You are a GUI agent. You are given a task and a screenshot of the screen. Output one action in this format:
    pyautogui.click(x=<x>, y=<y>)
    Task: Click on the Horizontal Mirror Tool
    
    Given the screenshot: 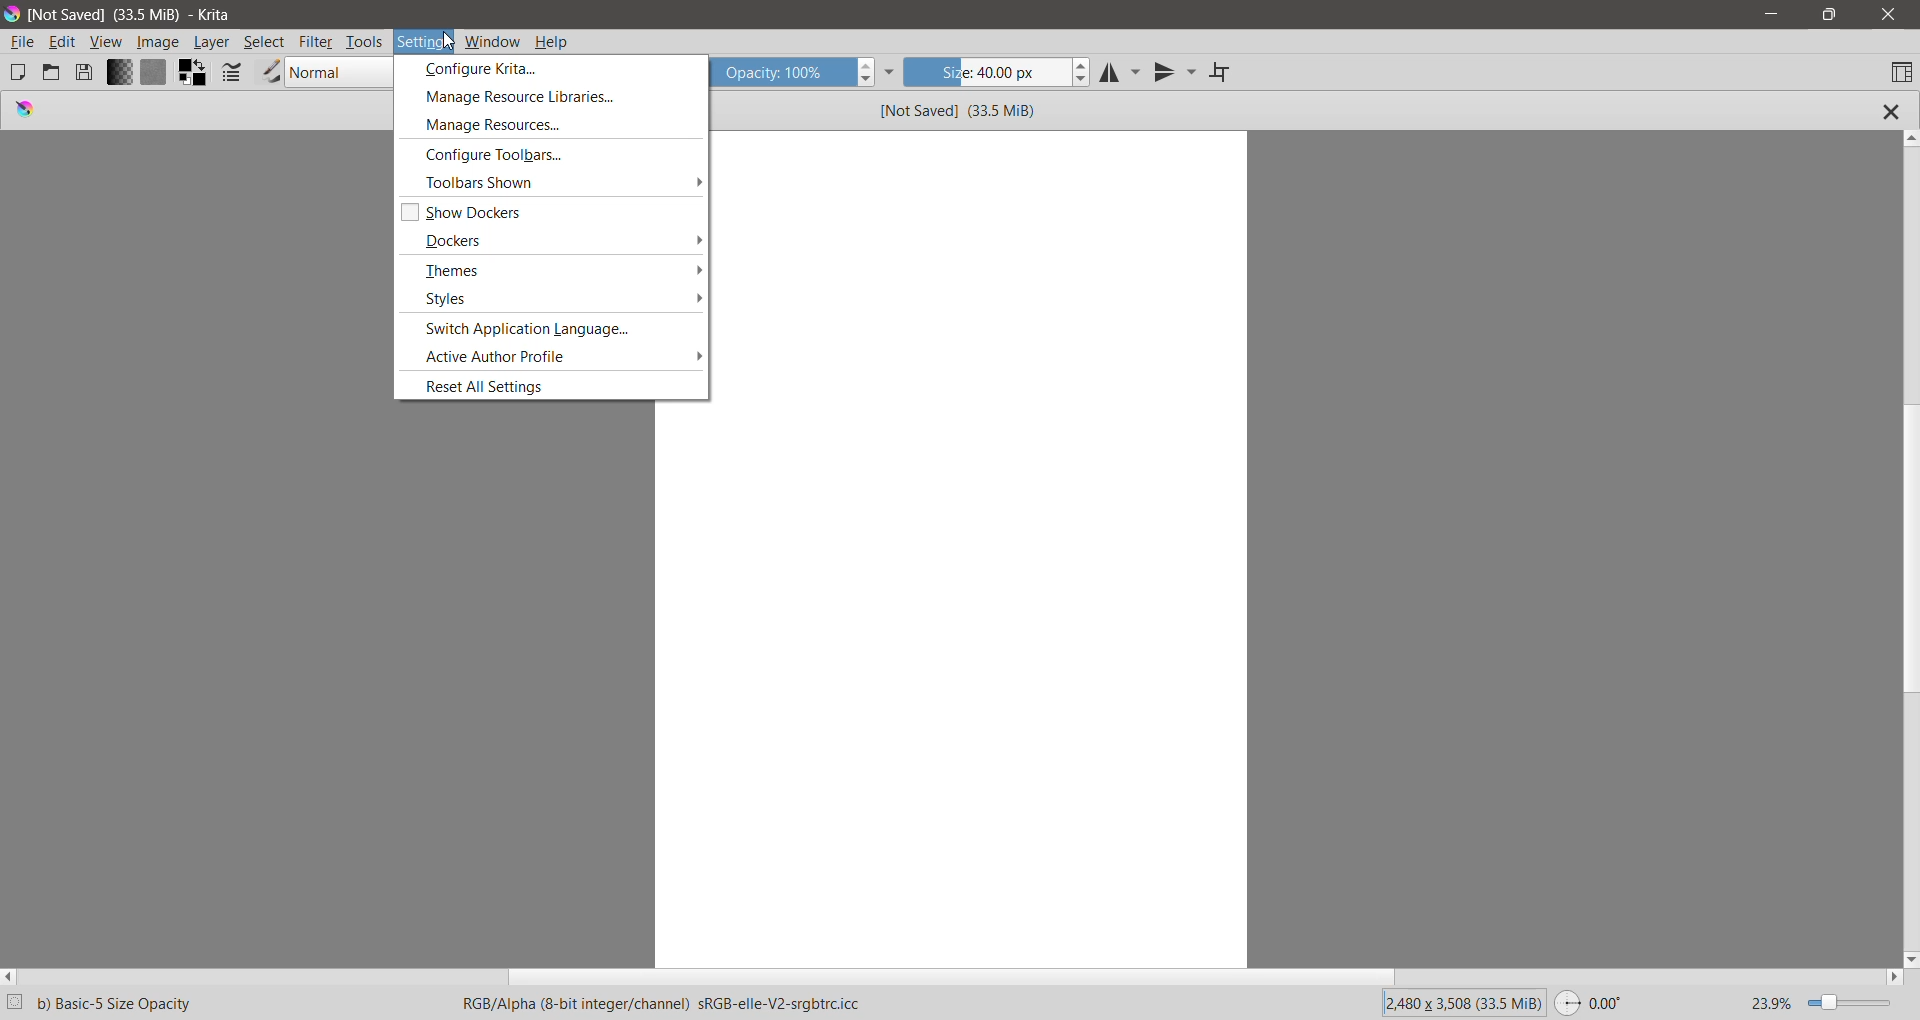 What is the action you would take?
    pyautogui.click(x=1121, y=73)
    